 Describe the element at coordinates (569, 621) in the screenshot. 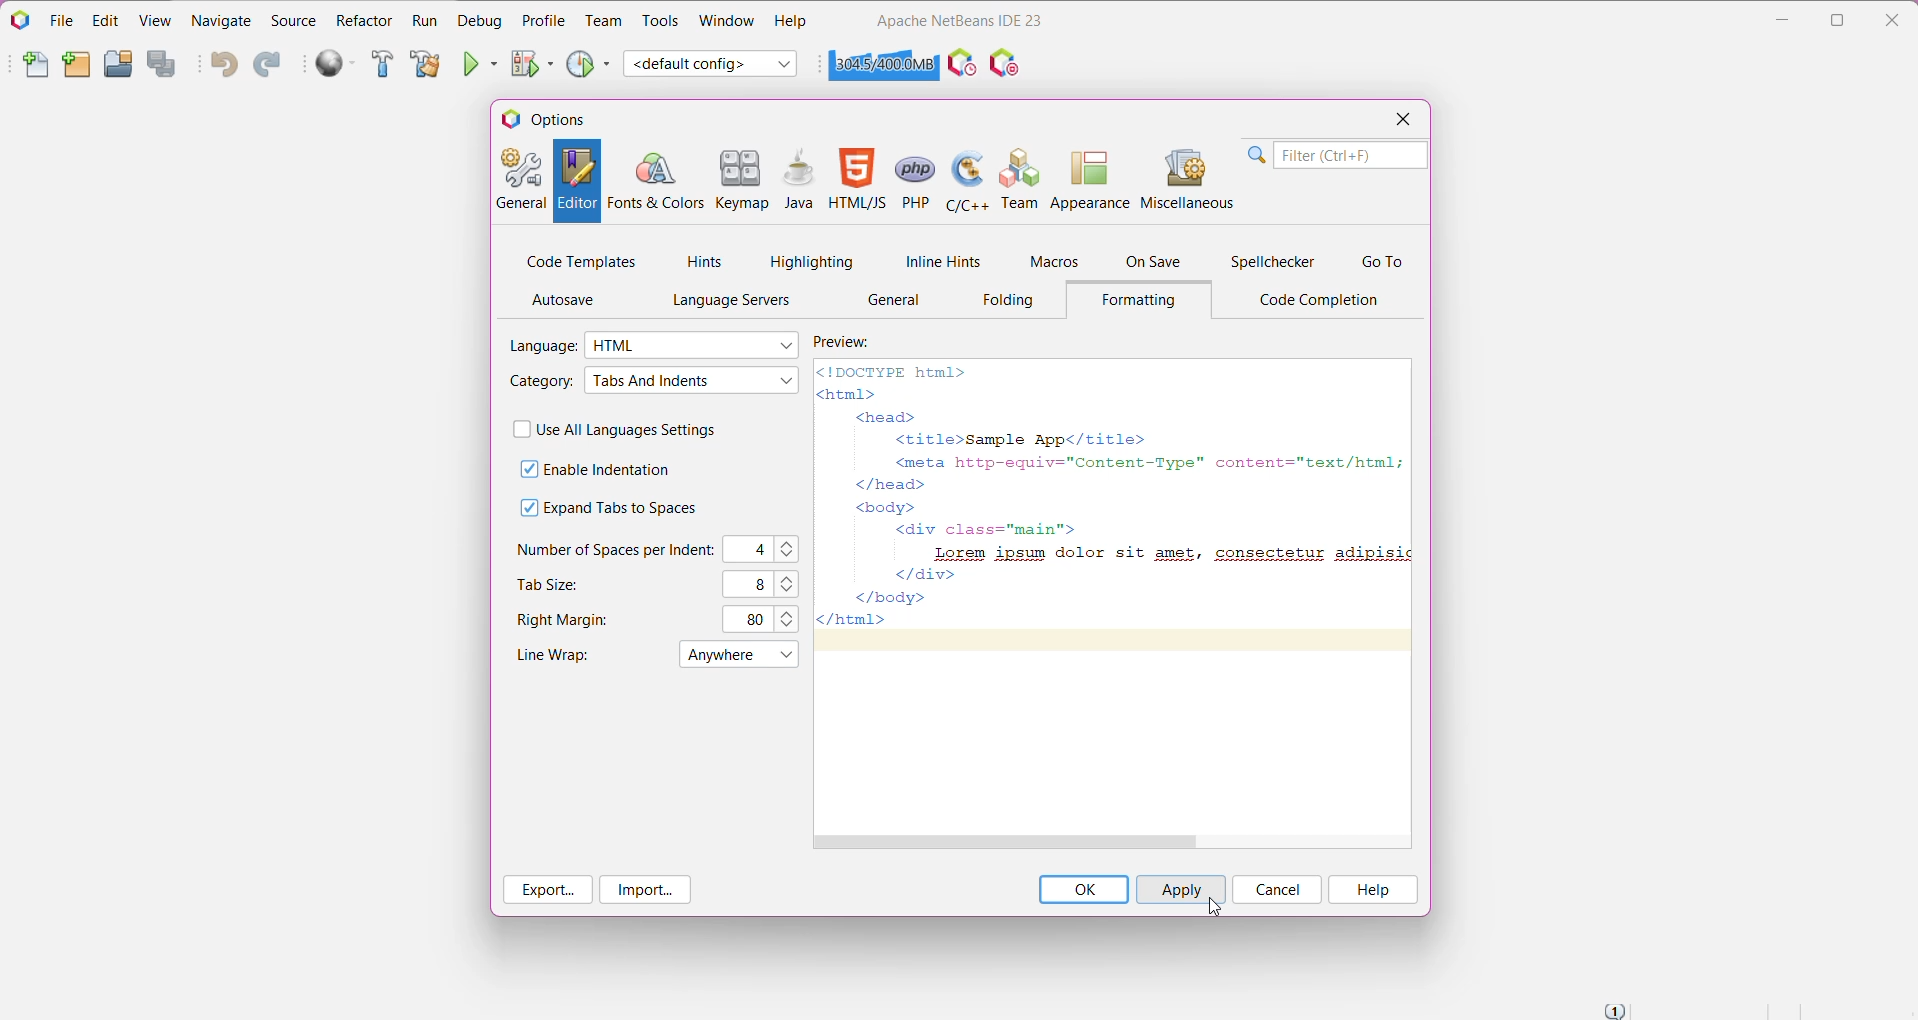

I see `Right Margins` at that location.